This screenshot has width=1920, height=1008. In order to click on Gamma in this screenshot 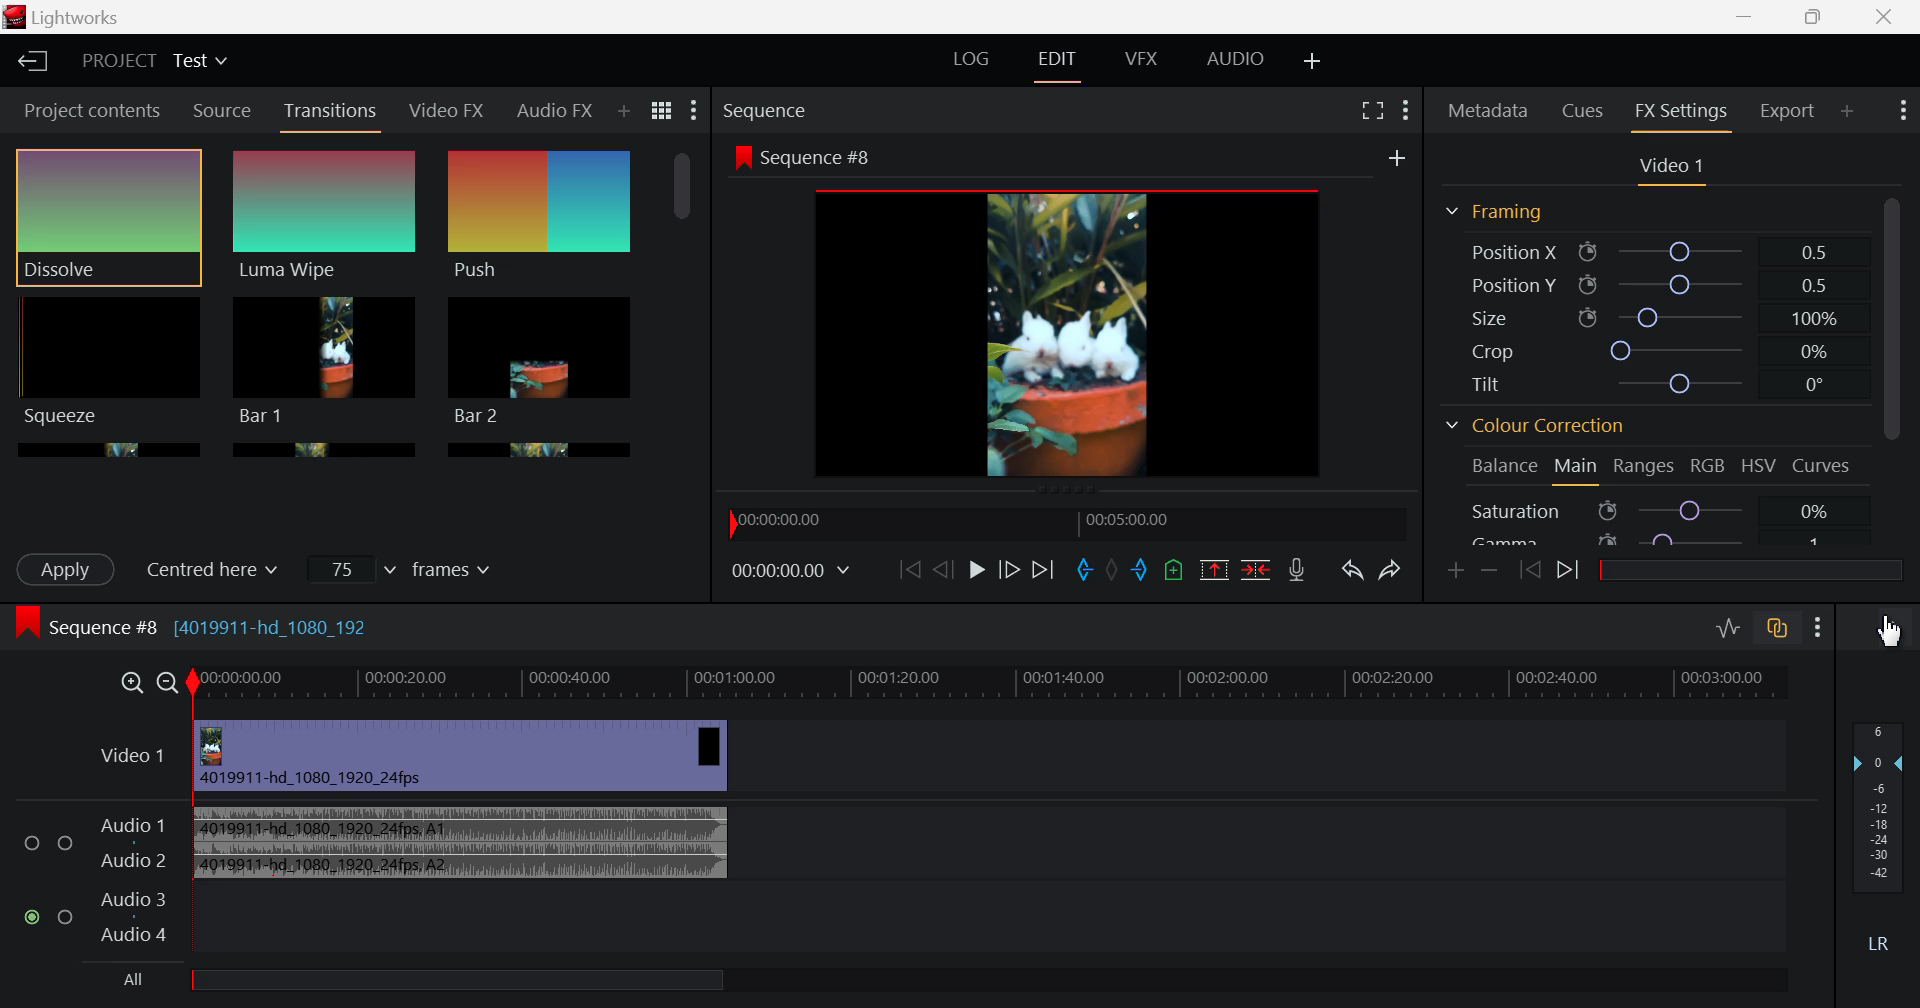, I will do `click(1657, 540)`.